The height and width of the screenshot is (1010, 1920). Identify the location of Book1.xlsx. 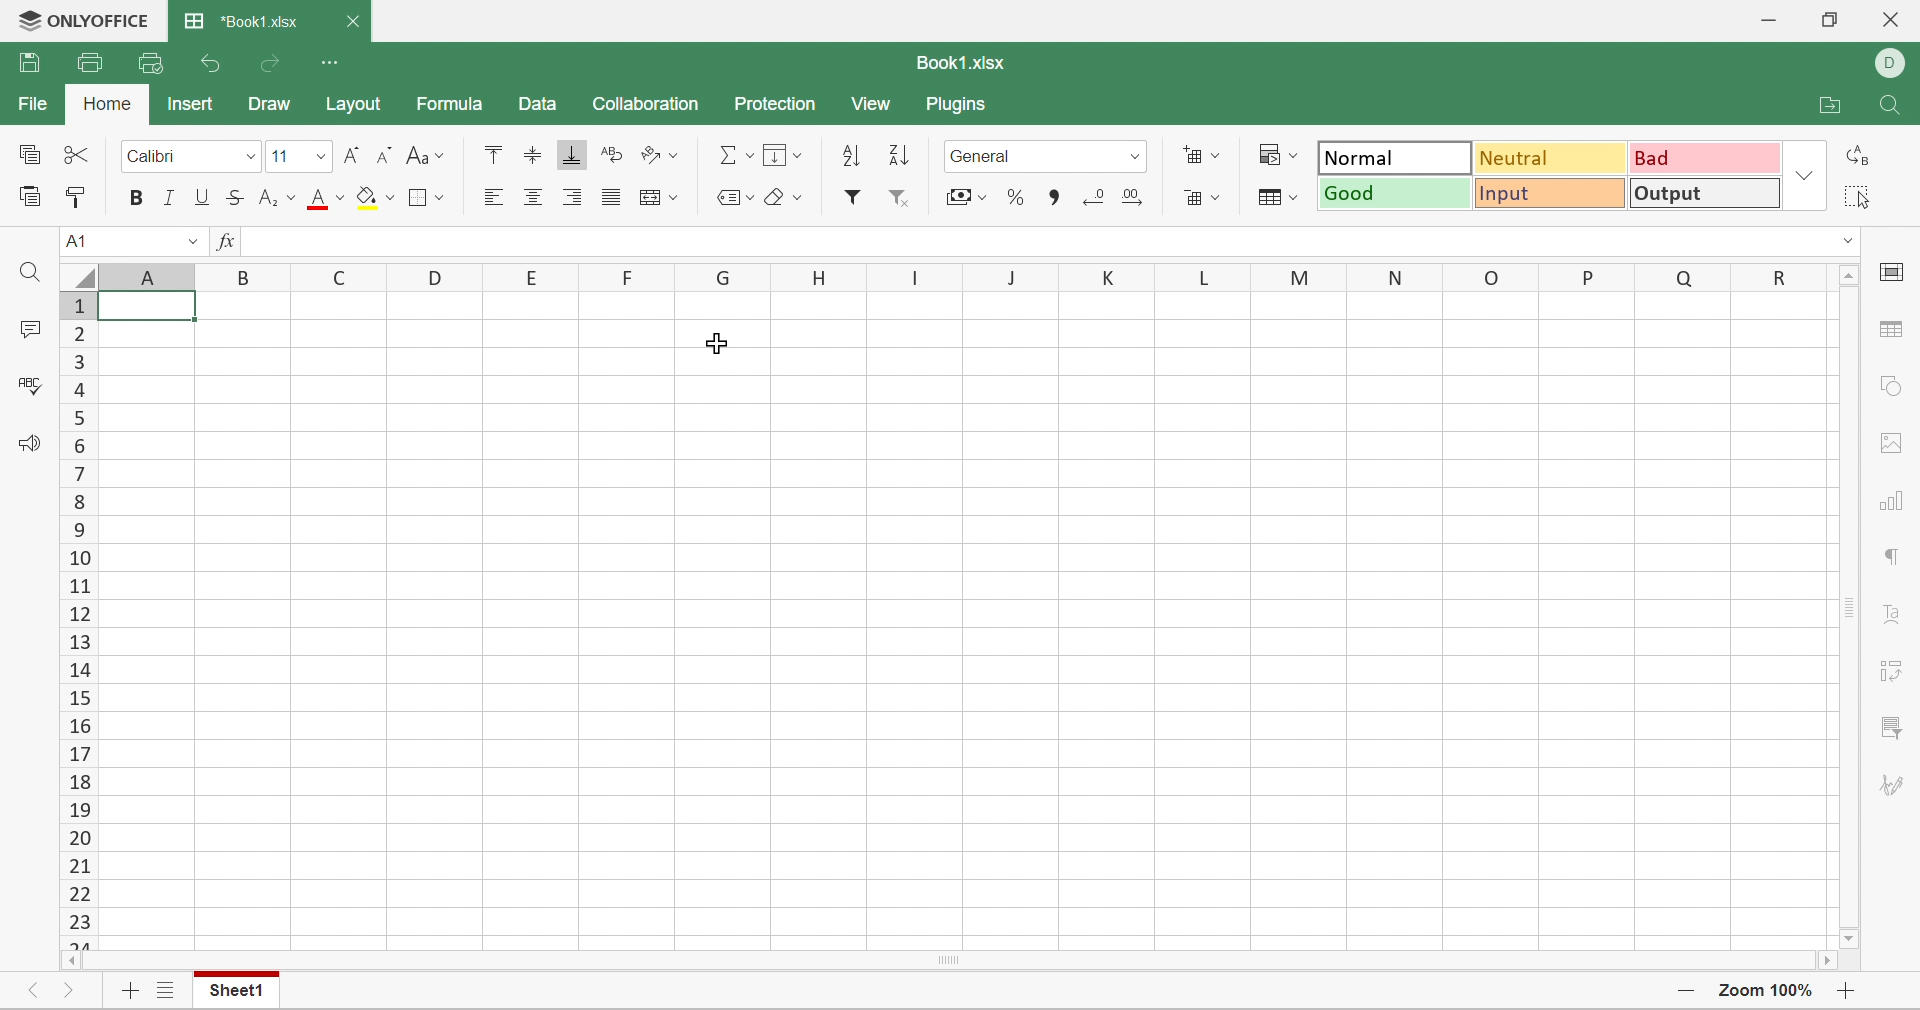
(960, 63).